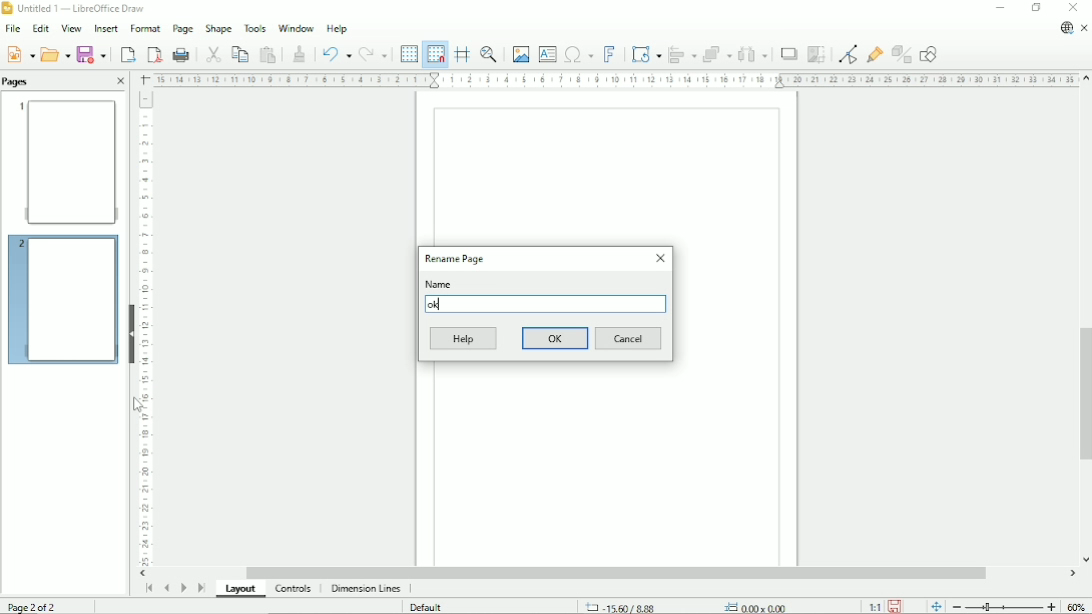 This screenshot has width=1092, height=614. Describe the element at coordinates (148, 588) in the screenshot. I see `Scroll to first page` at that location.